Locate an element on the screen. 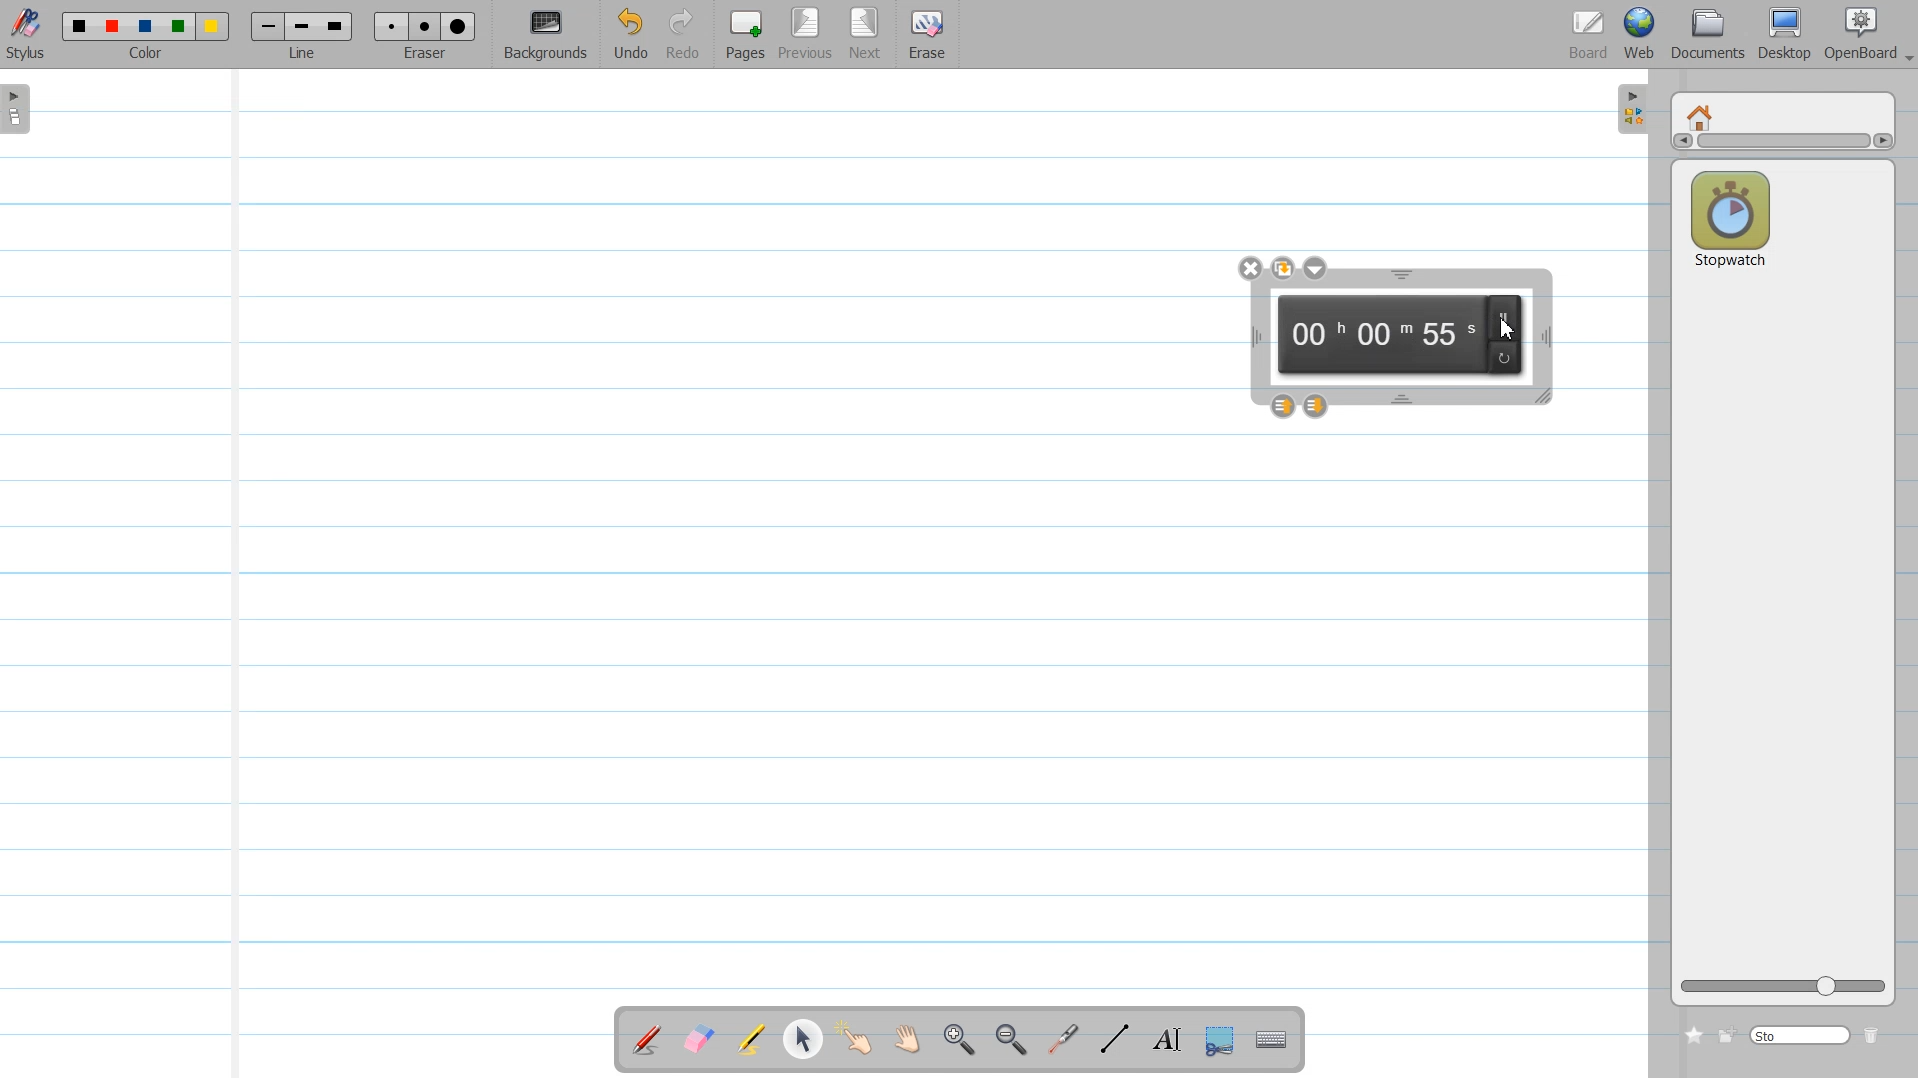 Image resolution: width=1918 pixels, height=1078 pixels. Time window Hight adjustment is located at coordinates (1404, 399).